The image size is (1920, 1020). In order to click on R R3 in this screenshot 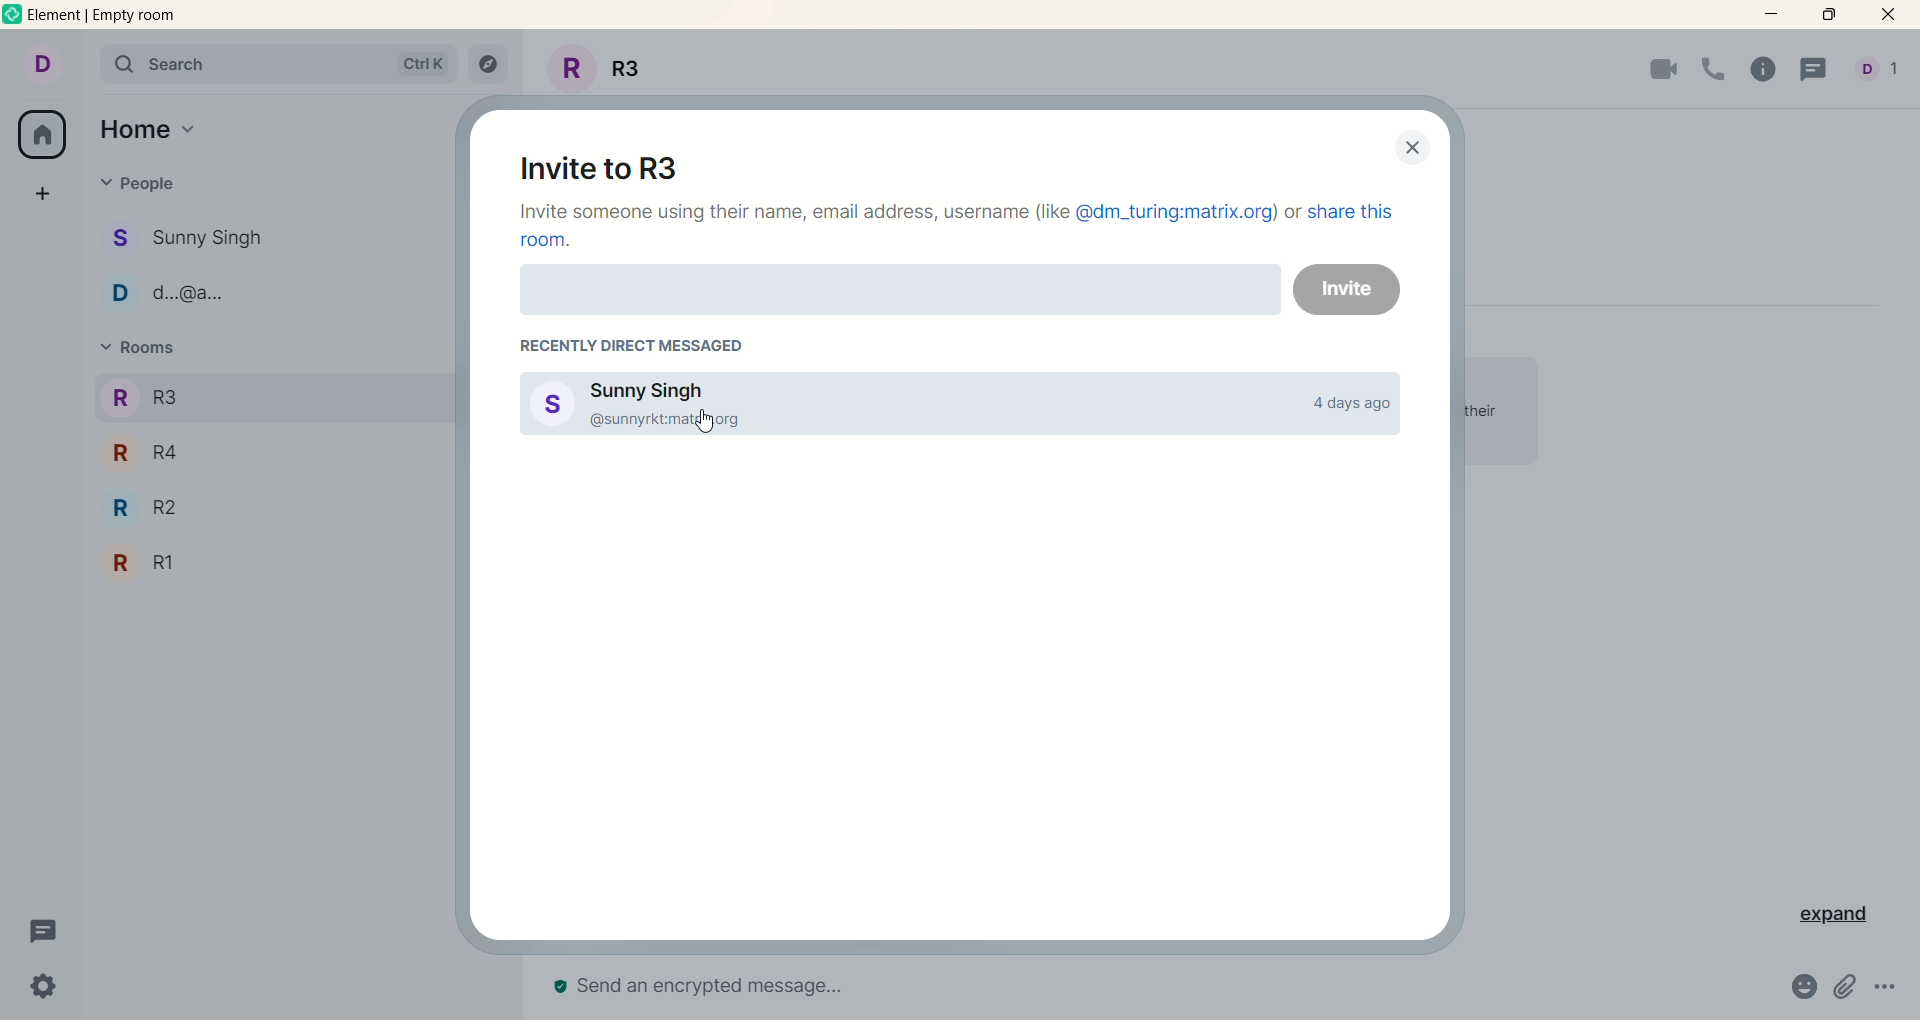, I will do `click(145, 397)`.